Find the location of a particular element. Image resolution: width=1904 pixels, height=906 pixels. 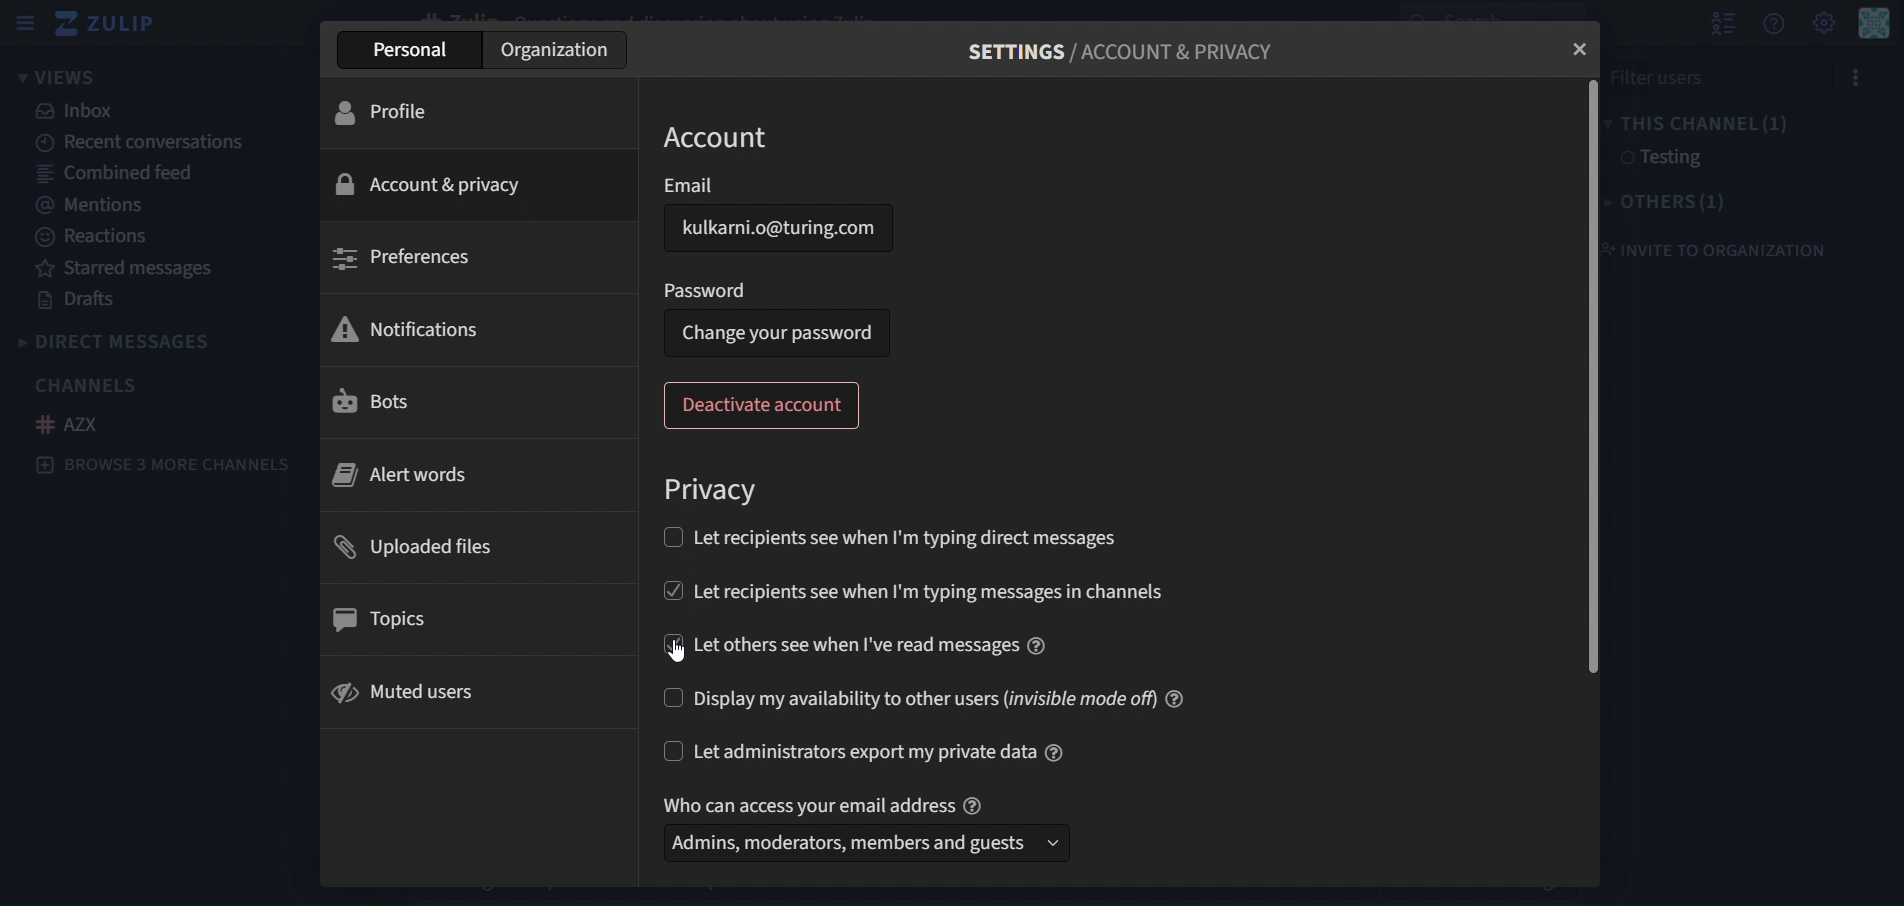

starred messages is located at coordinates (127, 268).